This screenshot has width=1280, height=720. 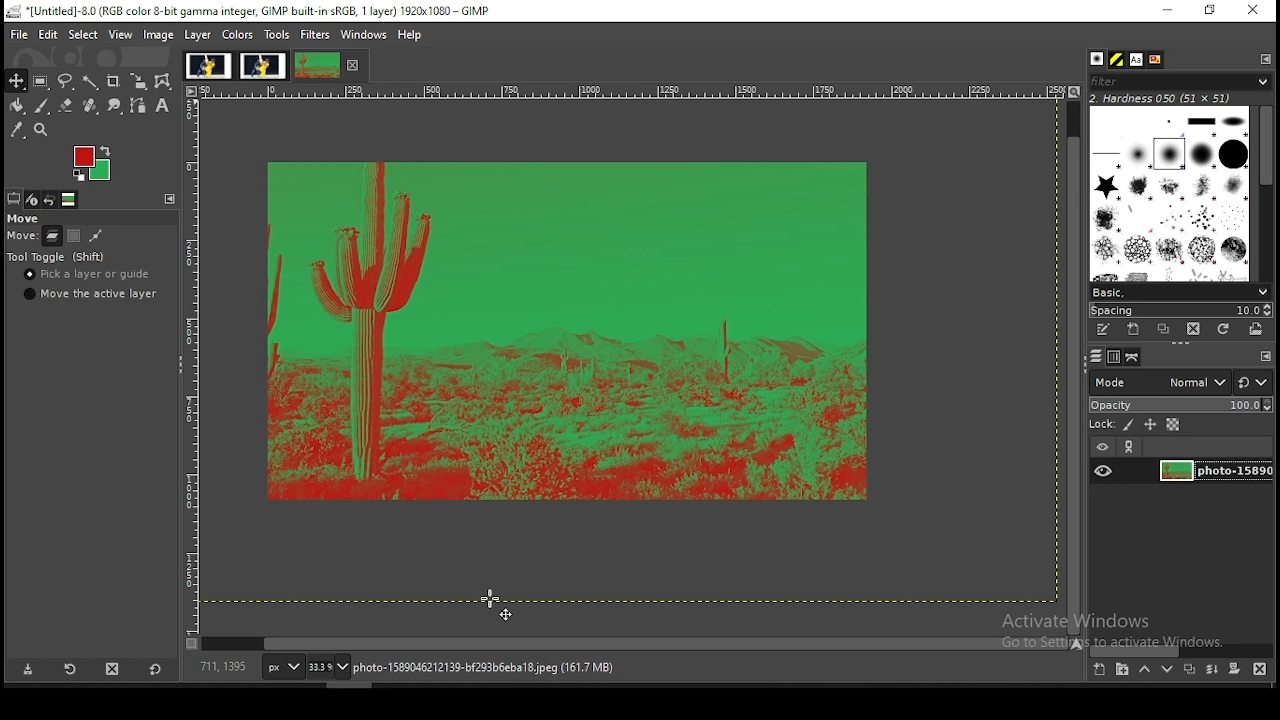 What do you see at coordinates (1180, 81) in the screenshot?
I see `filter brushes` at bounding box center [1180, 81].